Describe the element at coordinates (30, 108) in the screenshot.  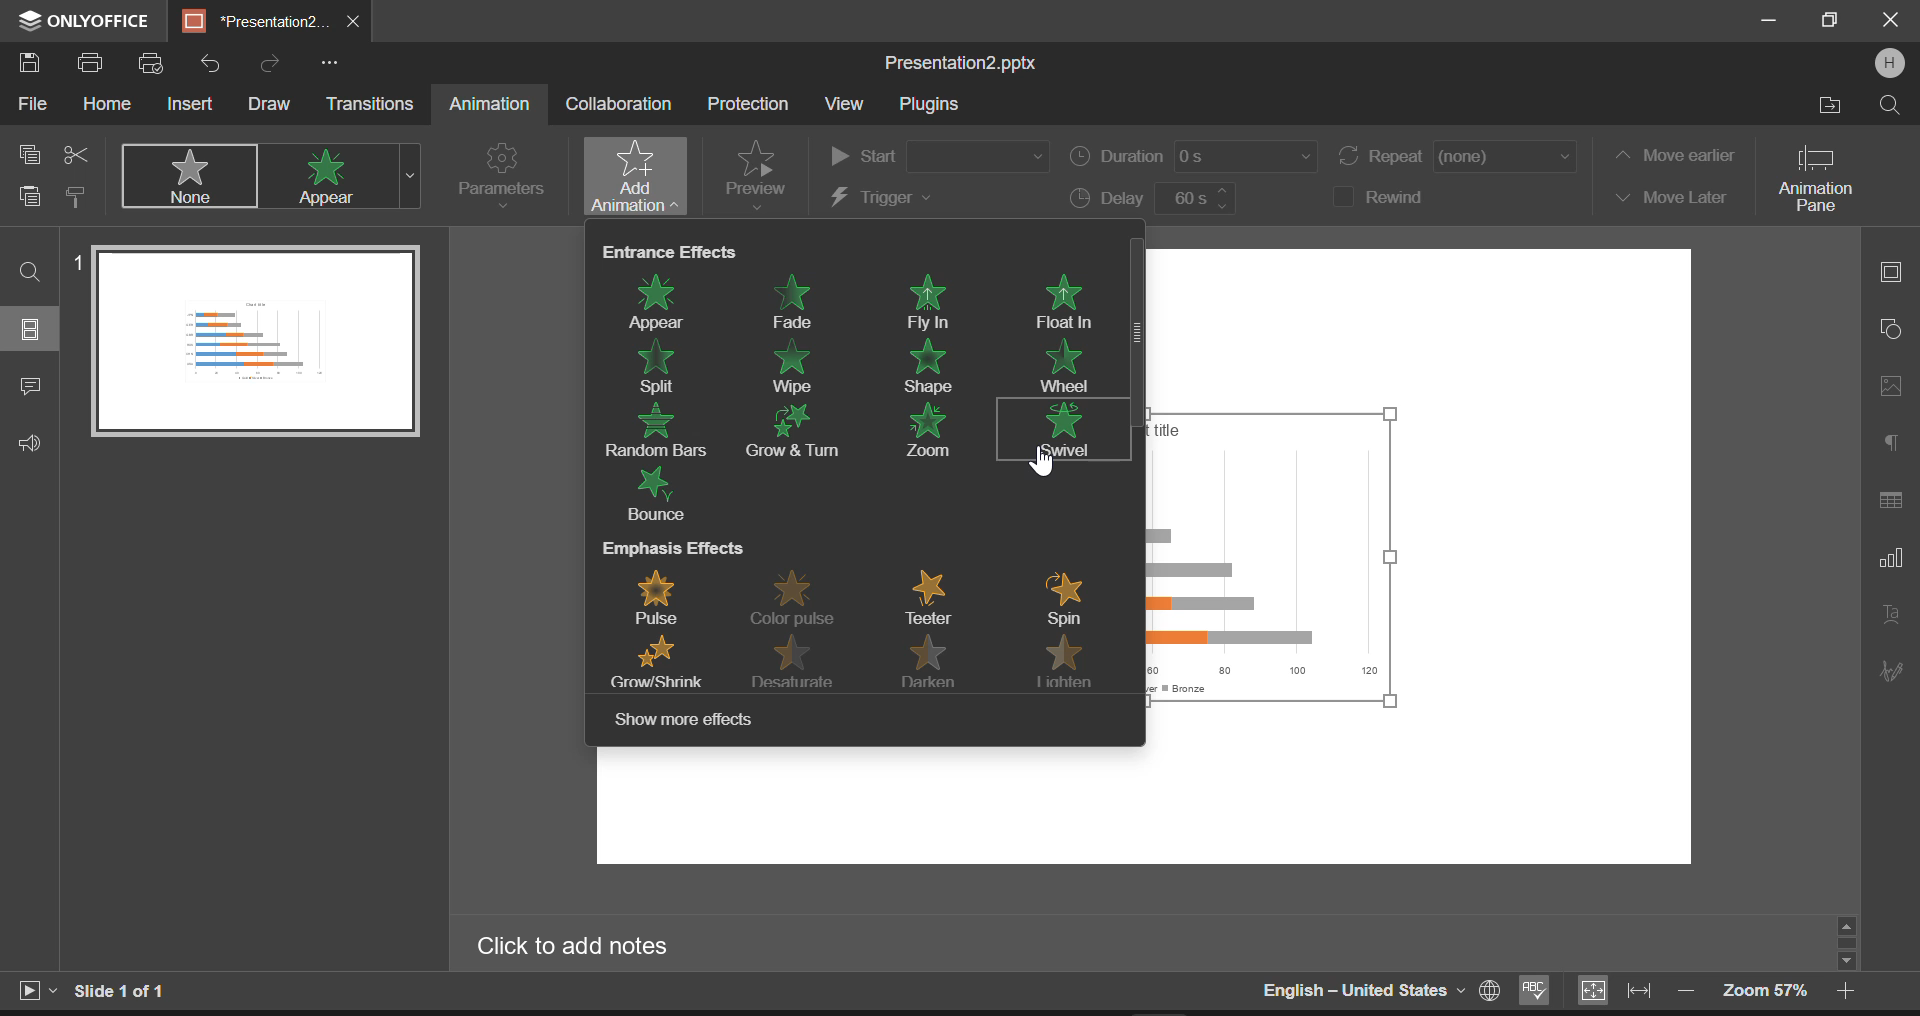
I see `File` at that location.